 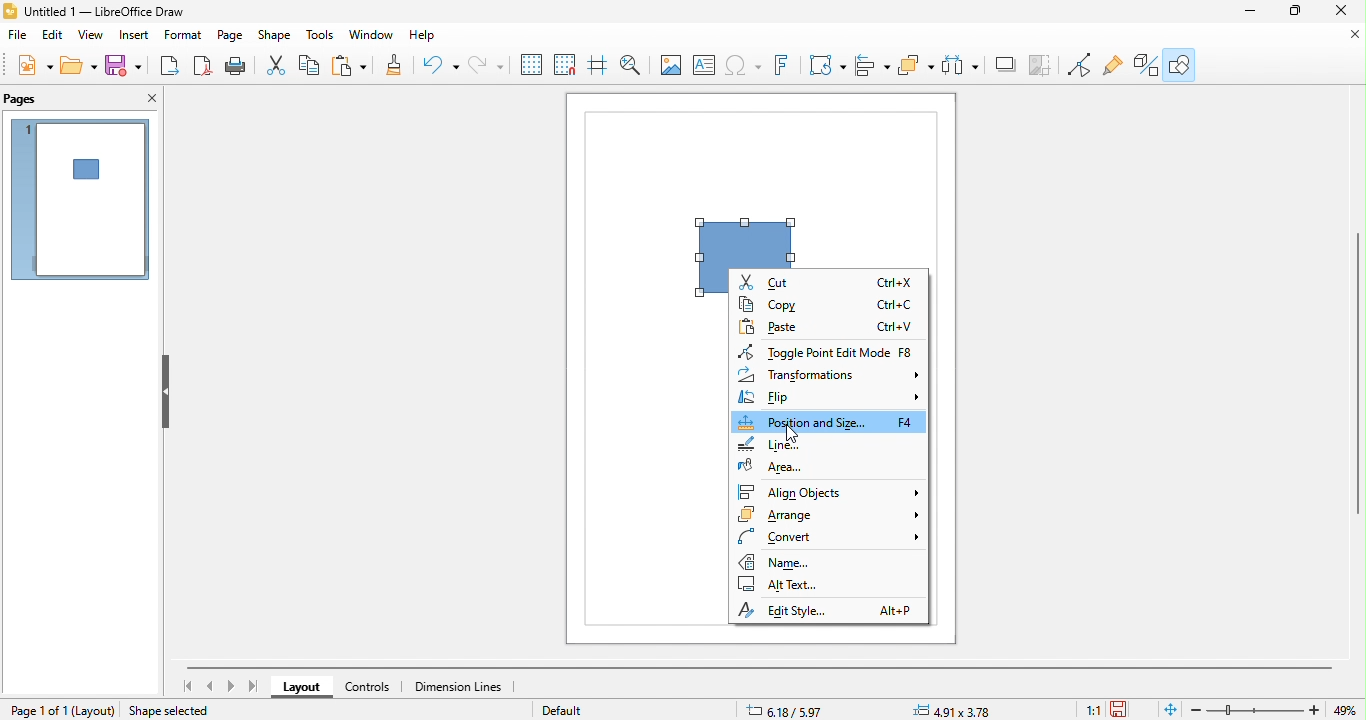 What do you see at coordinates (790, 444) in the screenshot?
I see `line` at bounding box center [790, 444].